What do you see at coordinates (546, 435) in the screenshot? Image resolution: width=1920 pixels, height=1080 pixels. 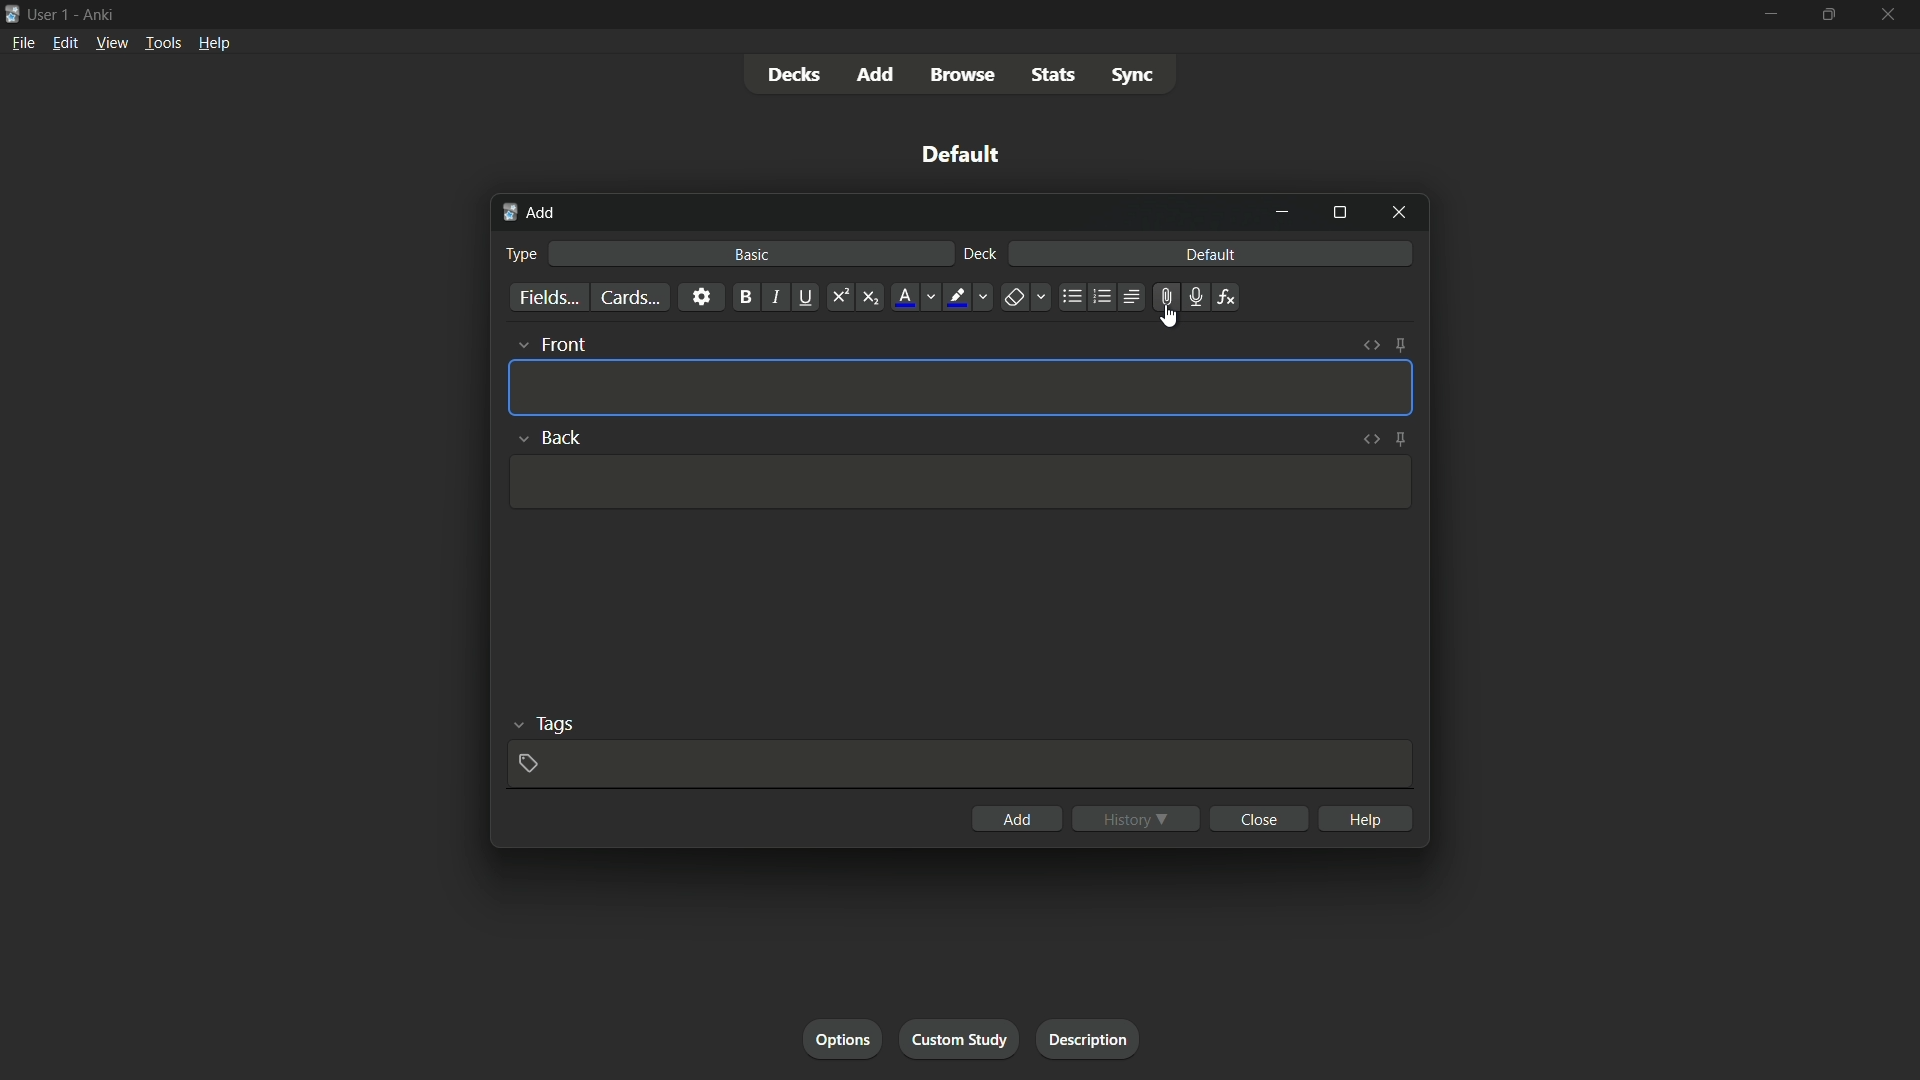 I see `back` at bounding box center [546, 435].